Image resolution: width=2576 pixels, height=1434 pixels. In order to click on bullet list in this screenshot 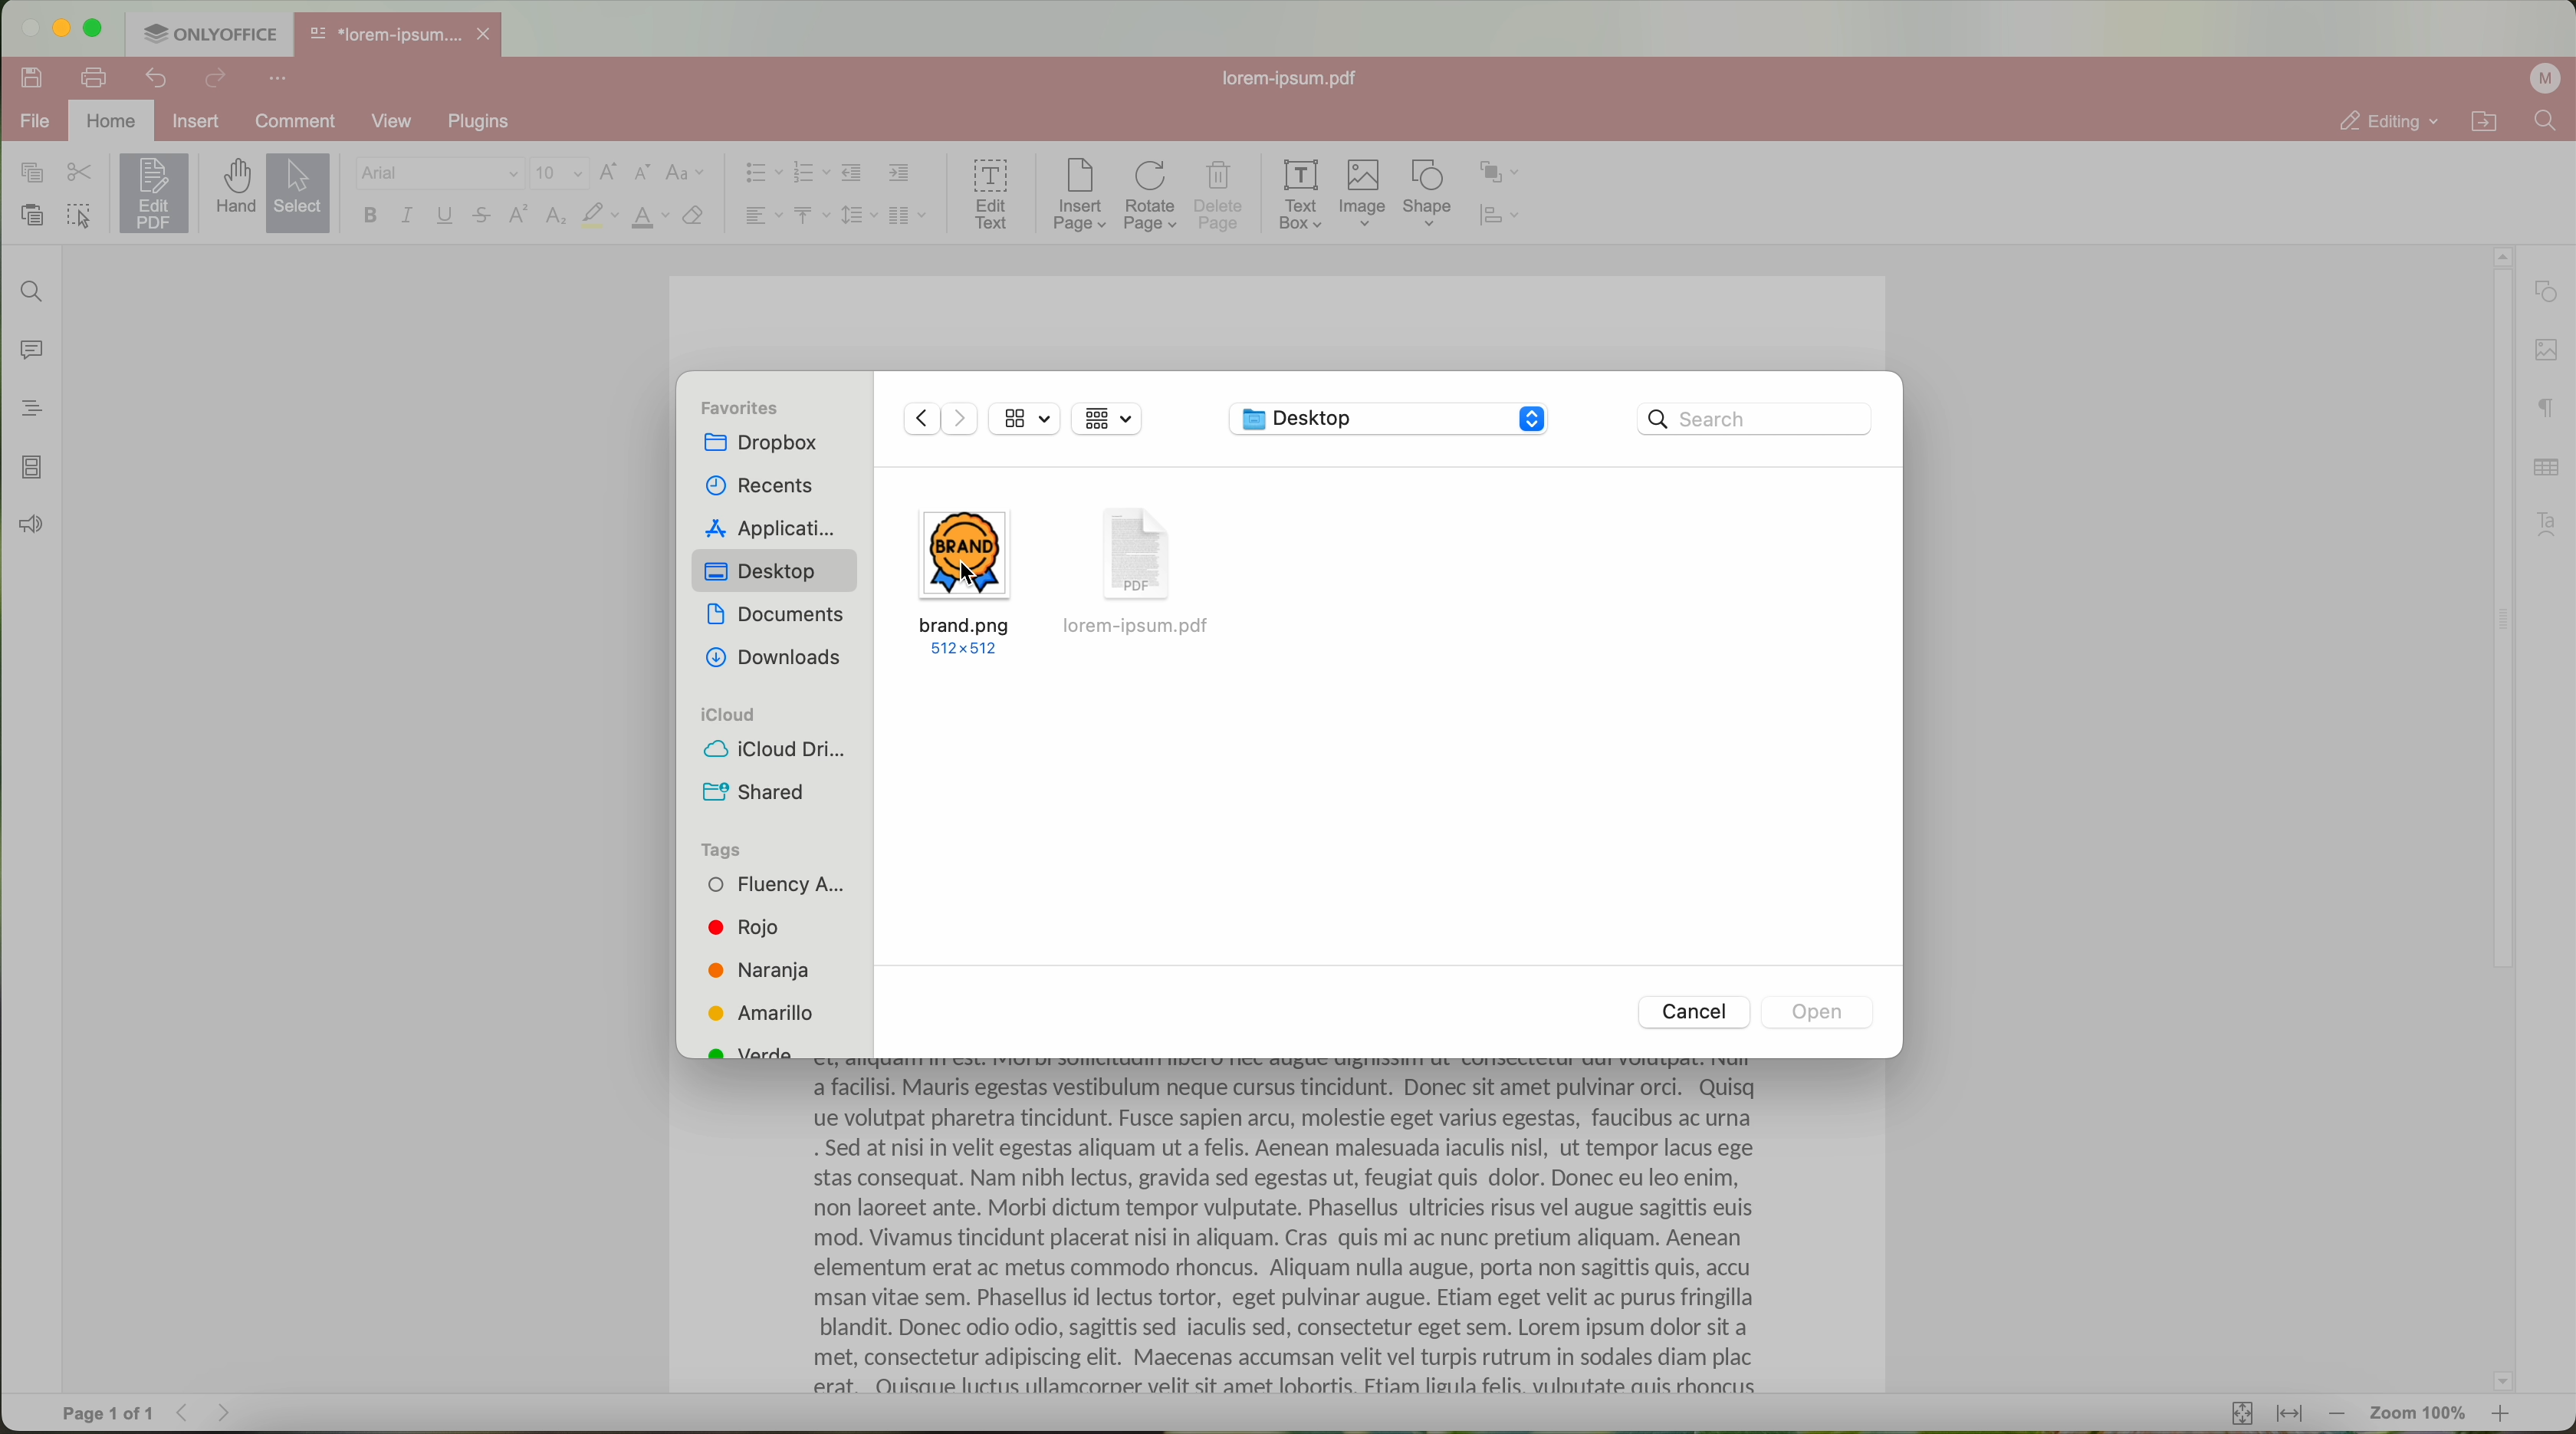, I will do `click(758, 174)`.